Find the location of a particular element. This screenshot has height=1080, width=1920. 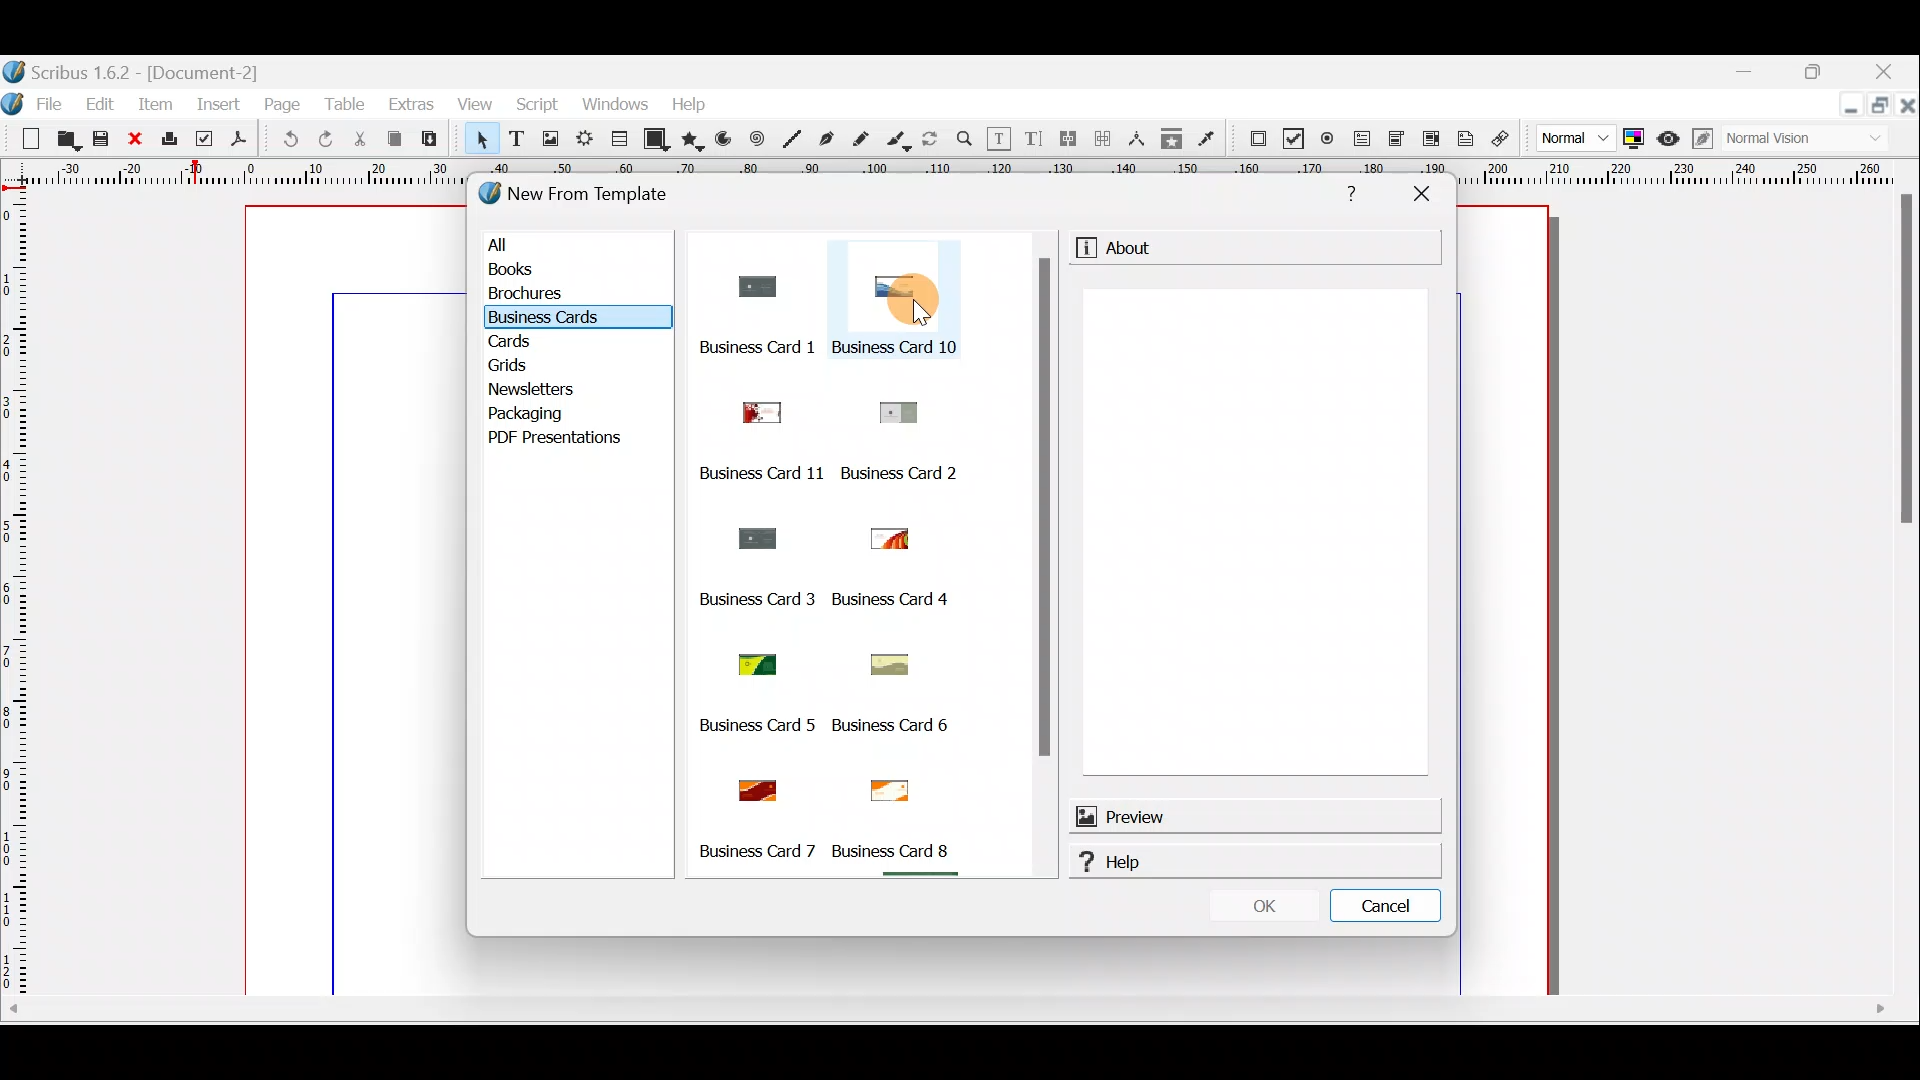

Table is located at coordinates (617, 141).